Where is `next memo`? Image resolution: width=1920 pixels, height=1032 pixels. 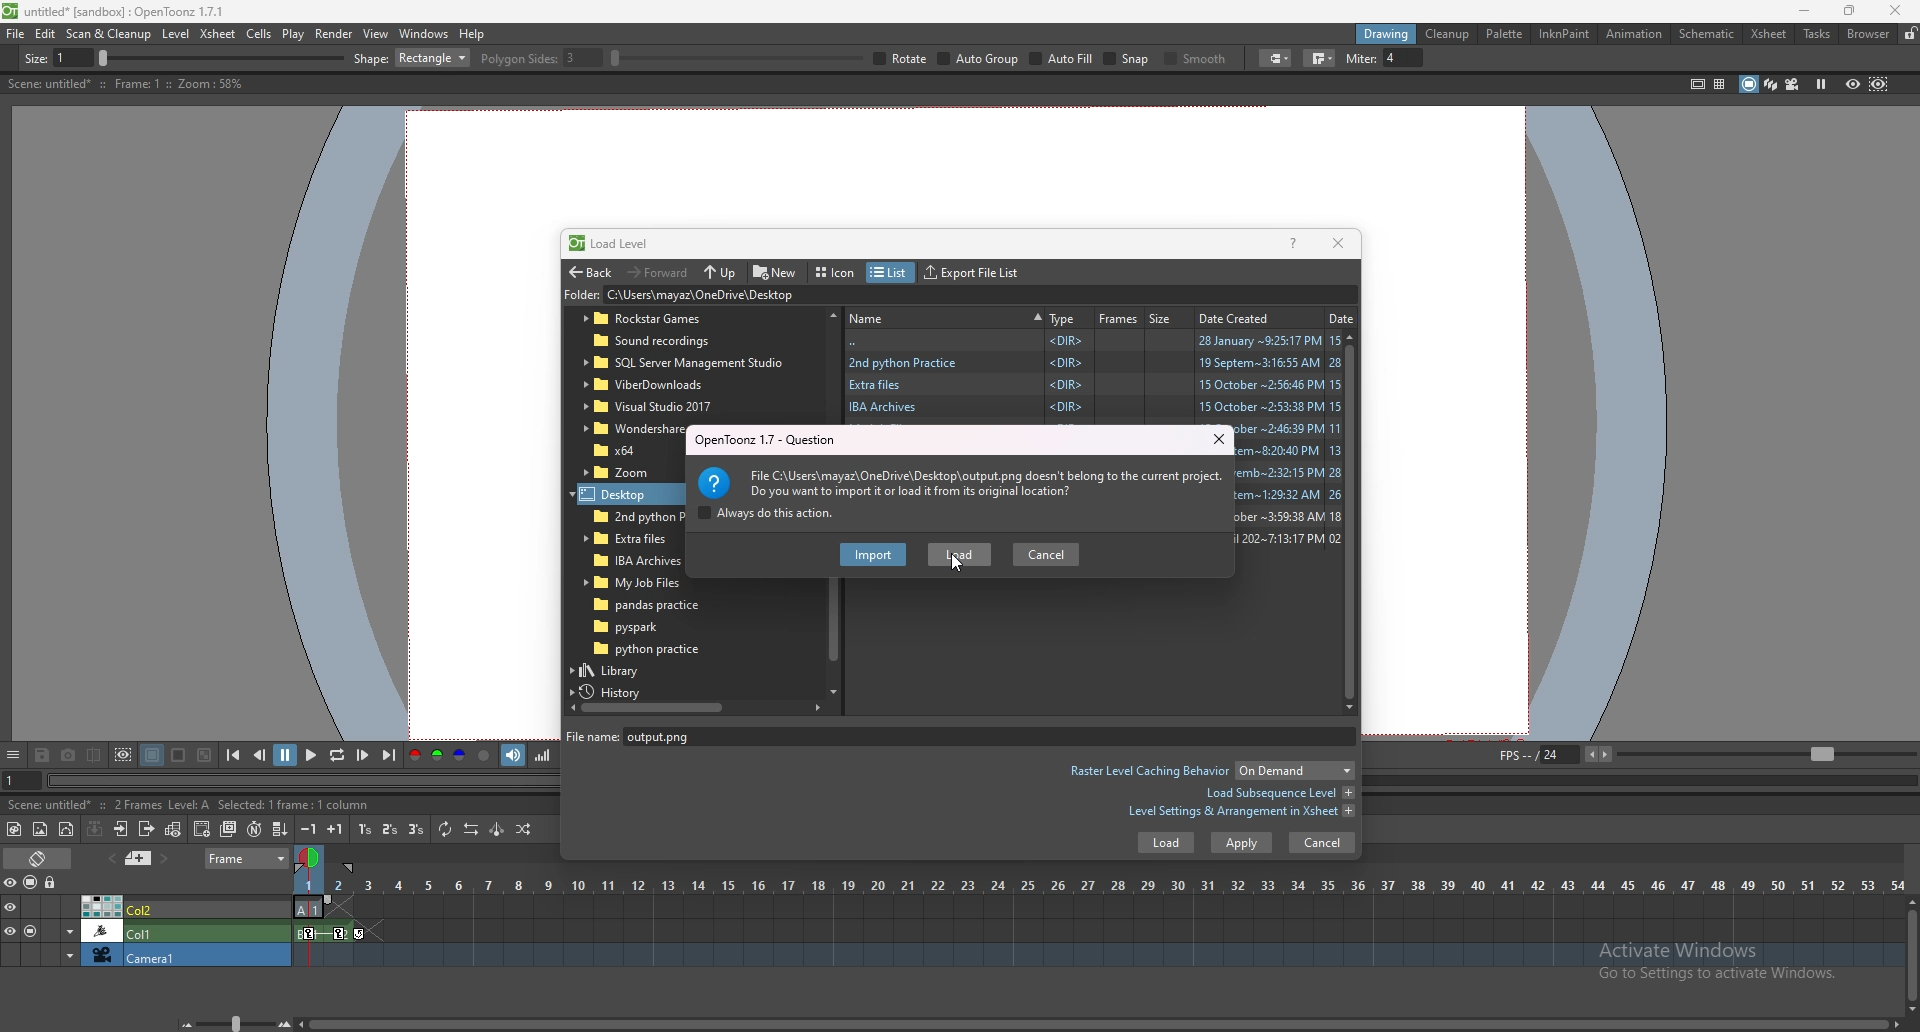 next memo is located at coordinates (166, 859).